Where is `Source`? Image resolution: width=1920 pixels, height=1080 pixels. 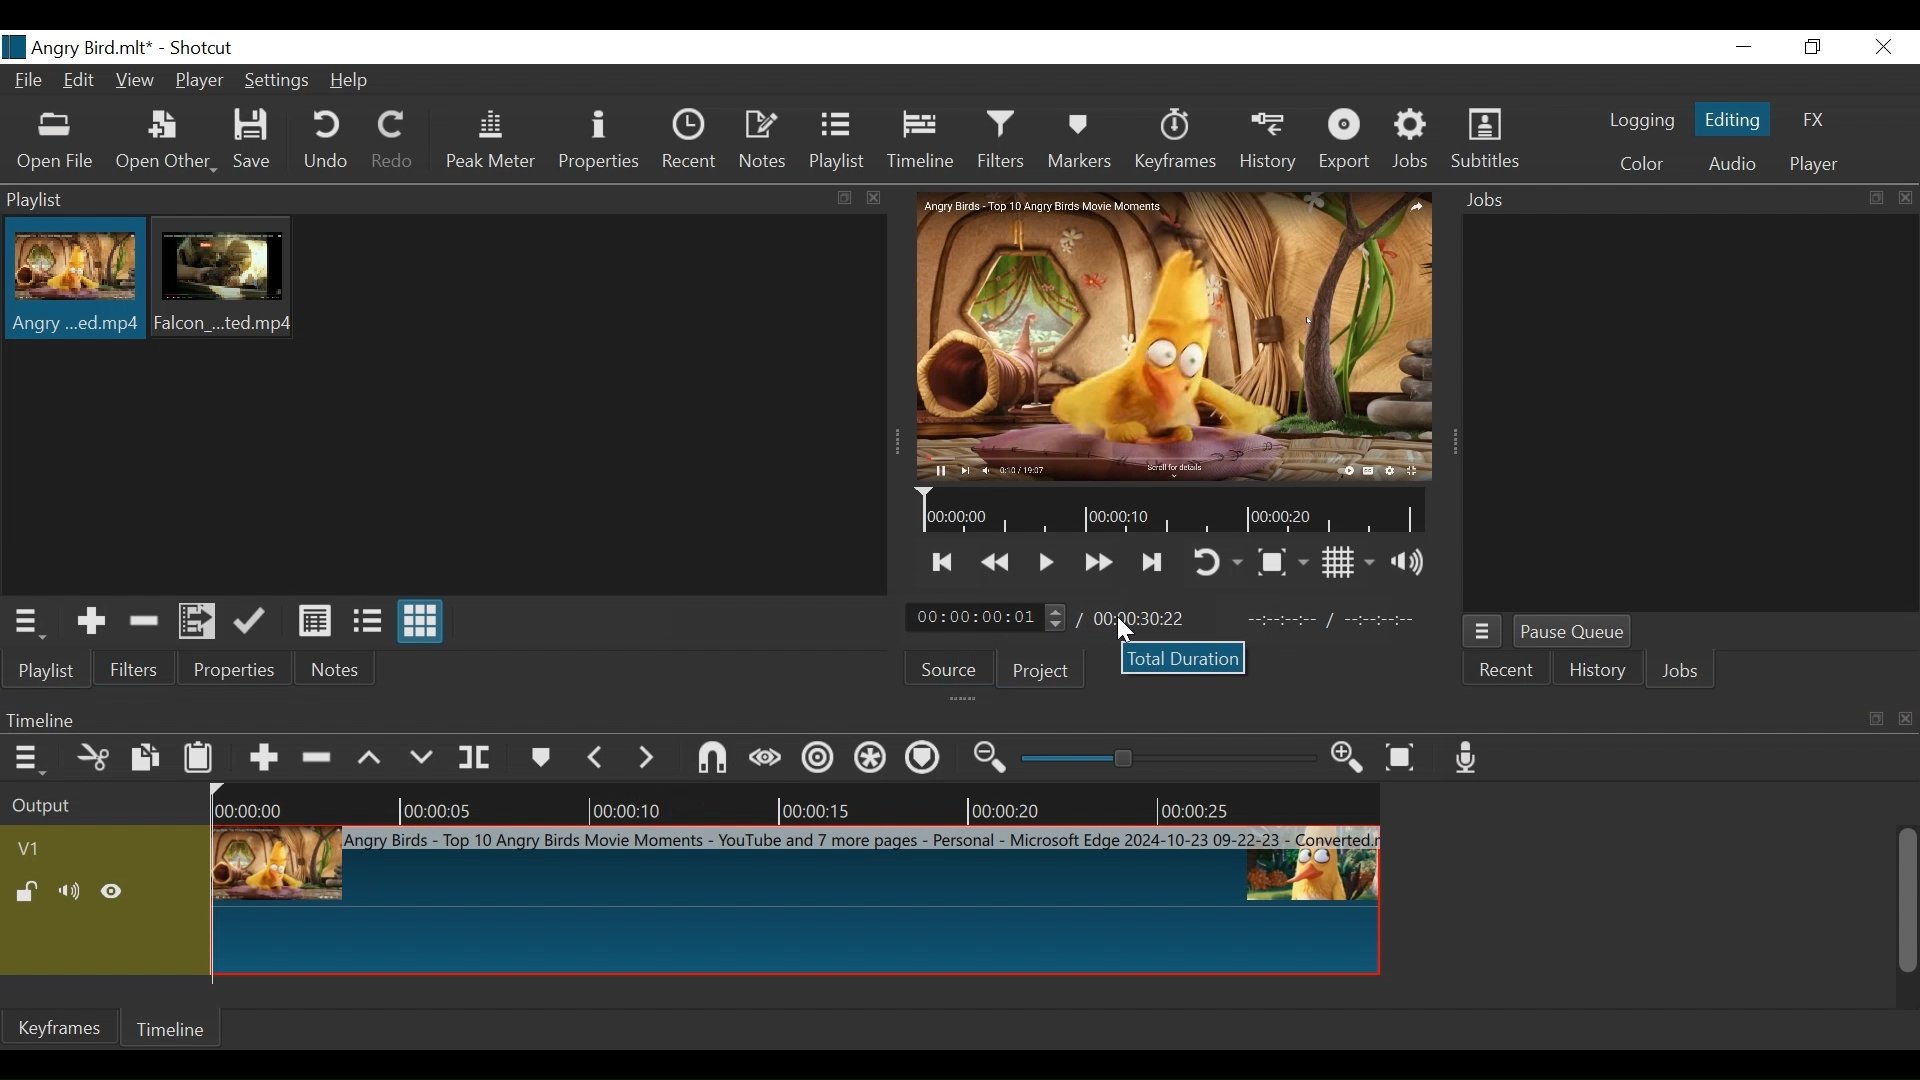
Source is located at coordinates (949, 669).